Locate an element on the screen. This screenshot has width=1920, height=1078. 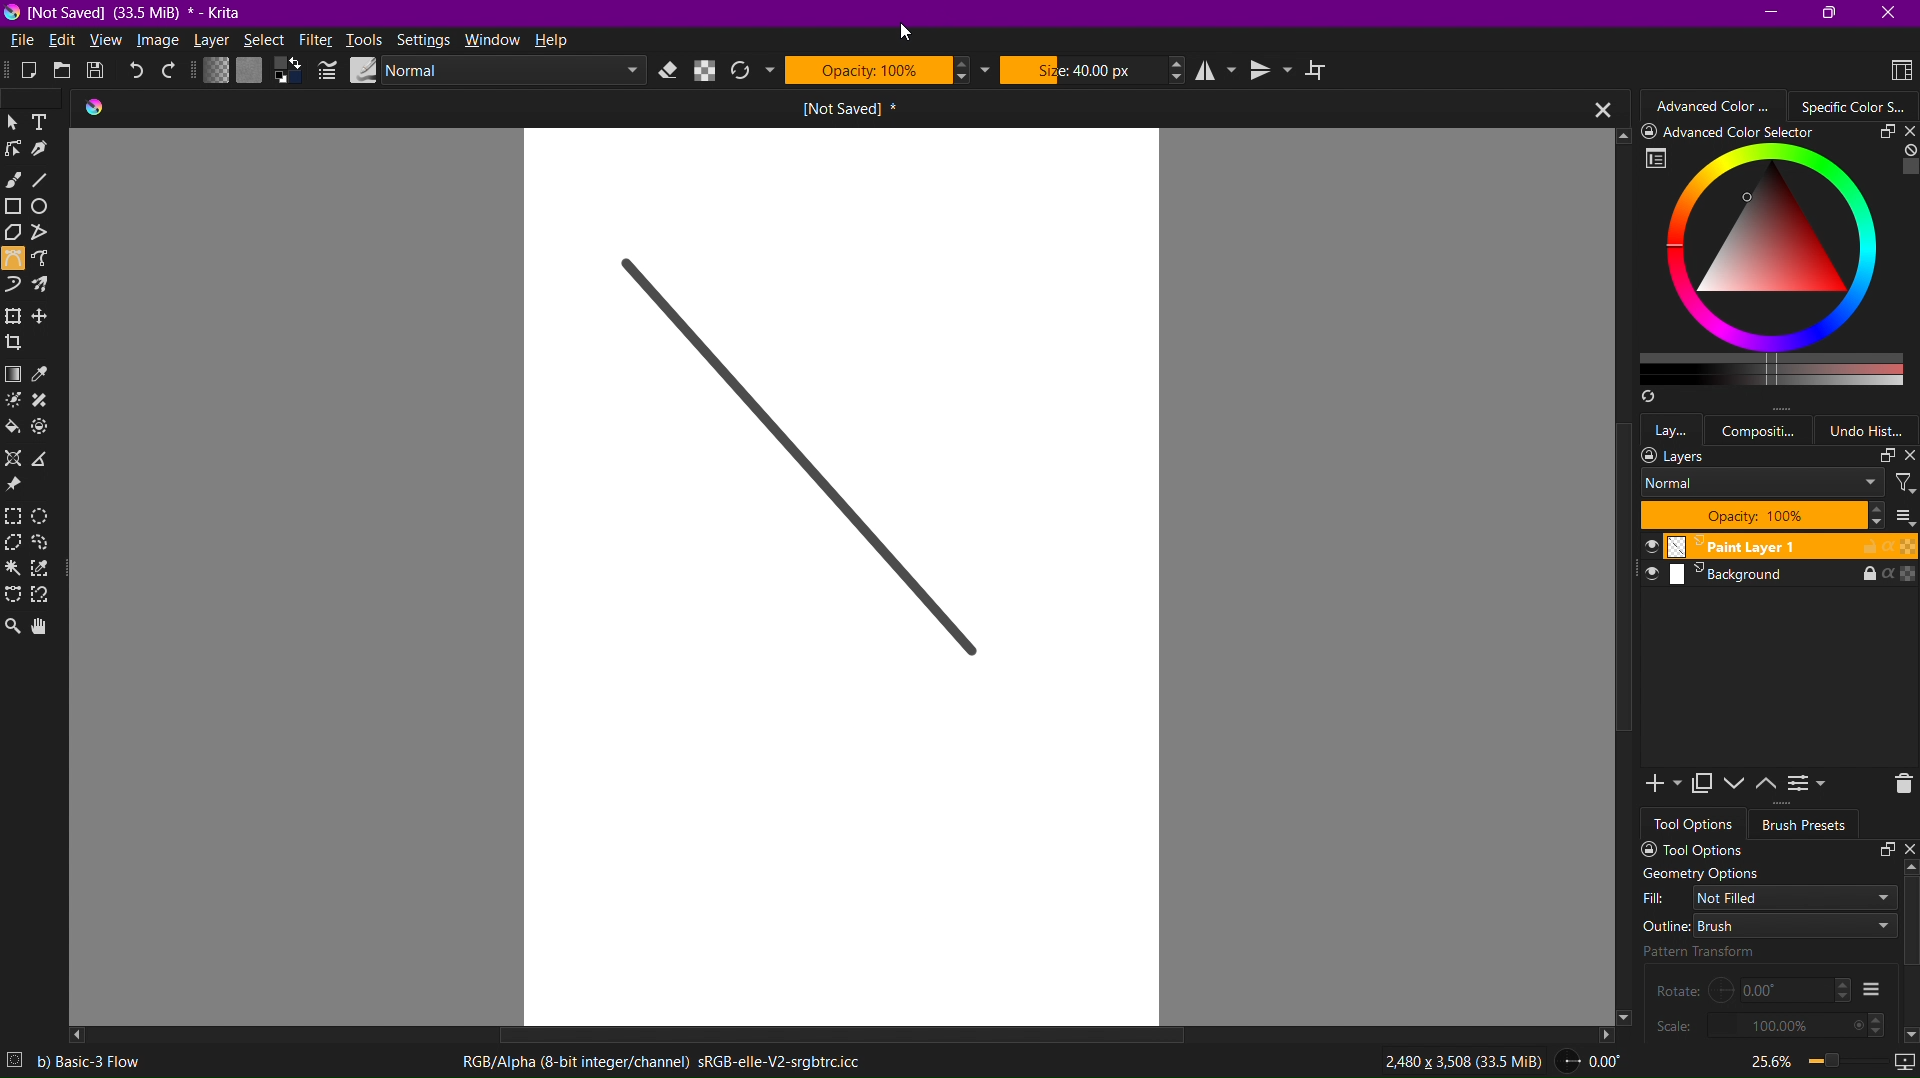
Right is located at coordinates (1604, 1033).